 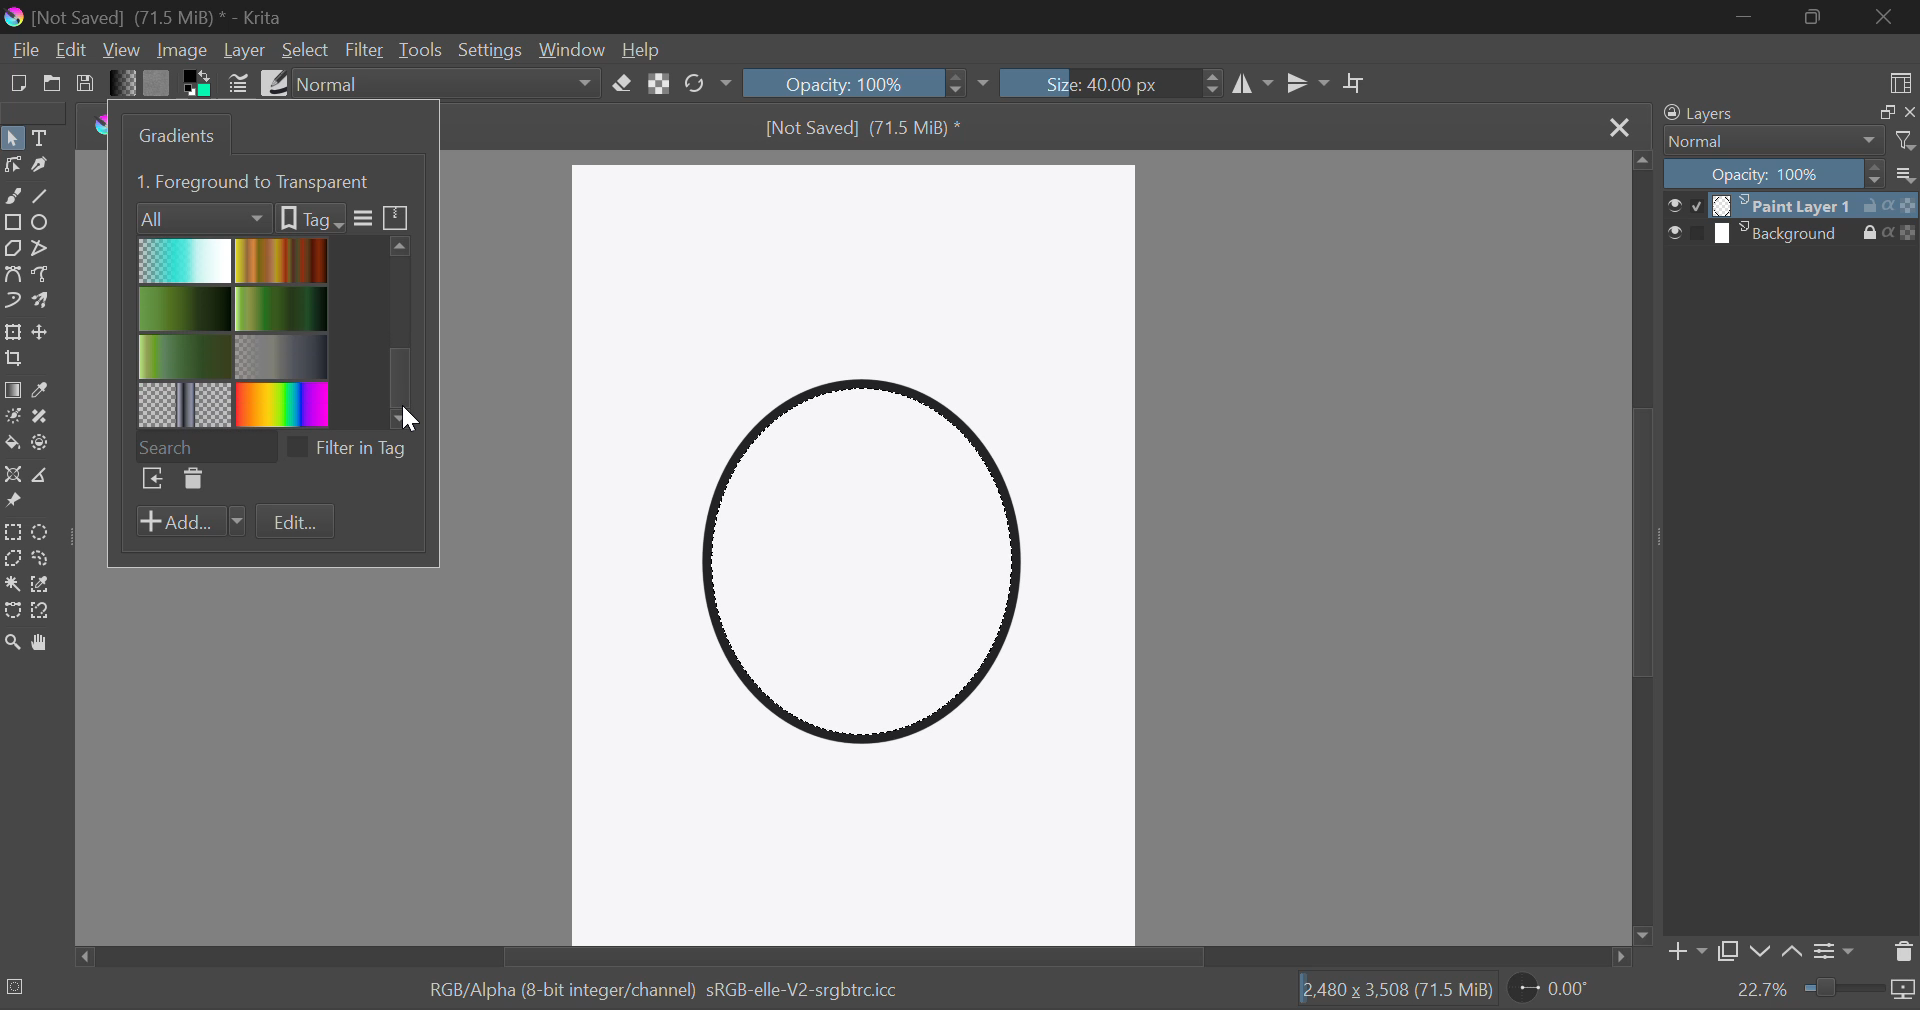 What do you see at coordinates (1686, 953) in the screenshot?
I see `Add Layer` at bounding box center [1686, 953].